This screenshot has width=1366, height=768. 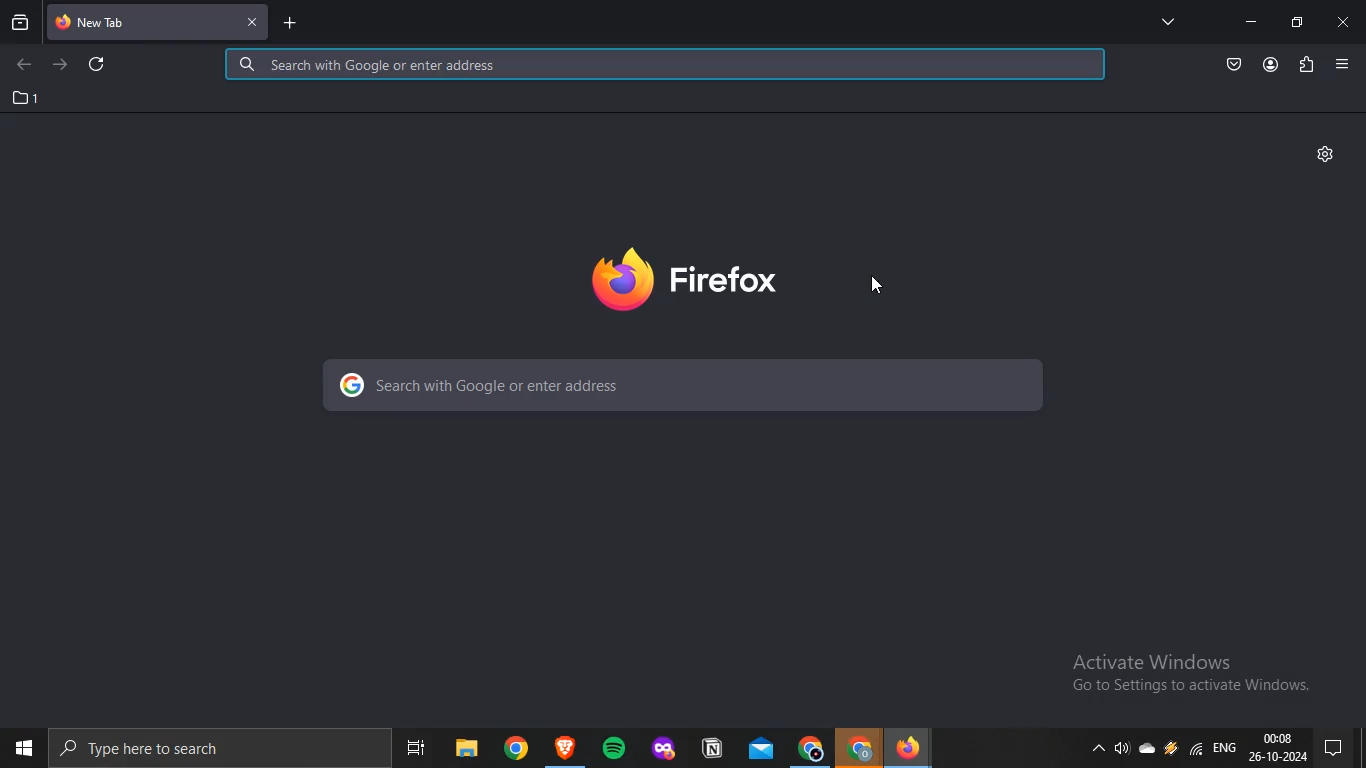 I want to click on notion, so click(x=709, y=745).